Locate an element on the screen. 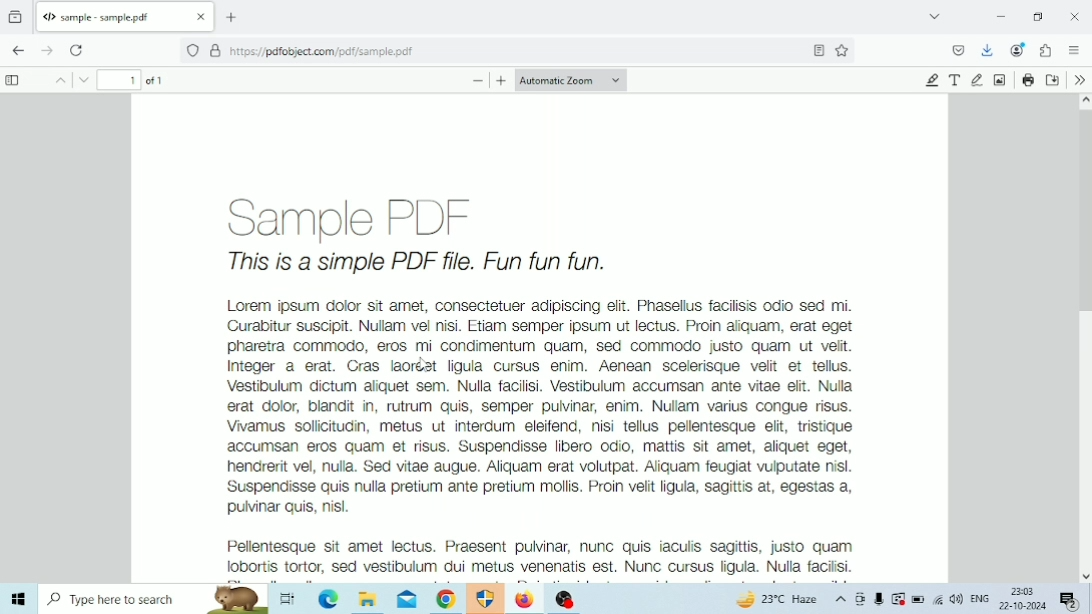 The image size is (1092, 614). Zoom in is located at coordinates (501, 81).